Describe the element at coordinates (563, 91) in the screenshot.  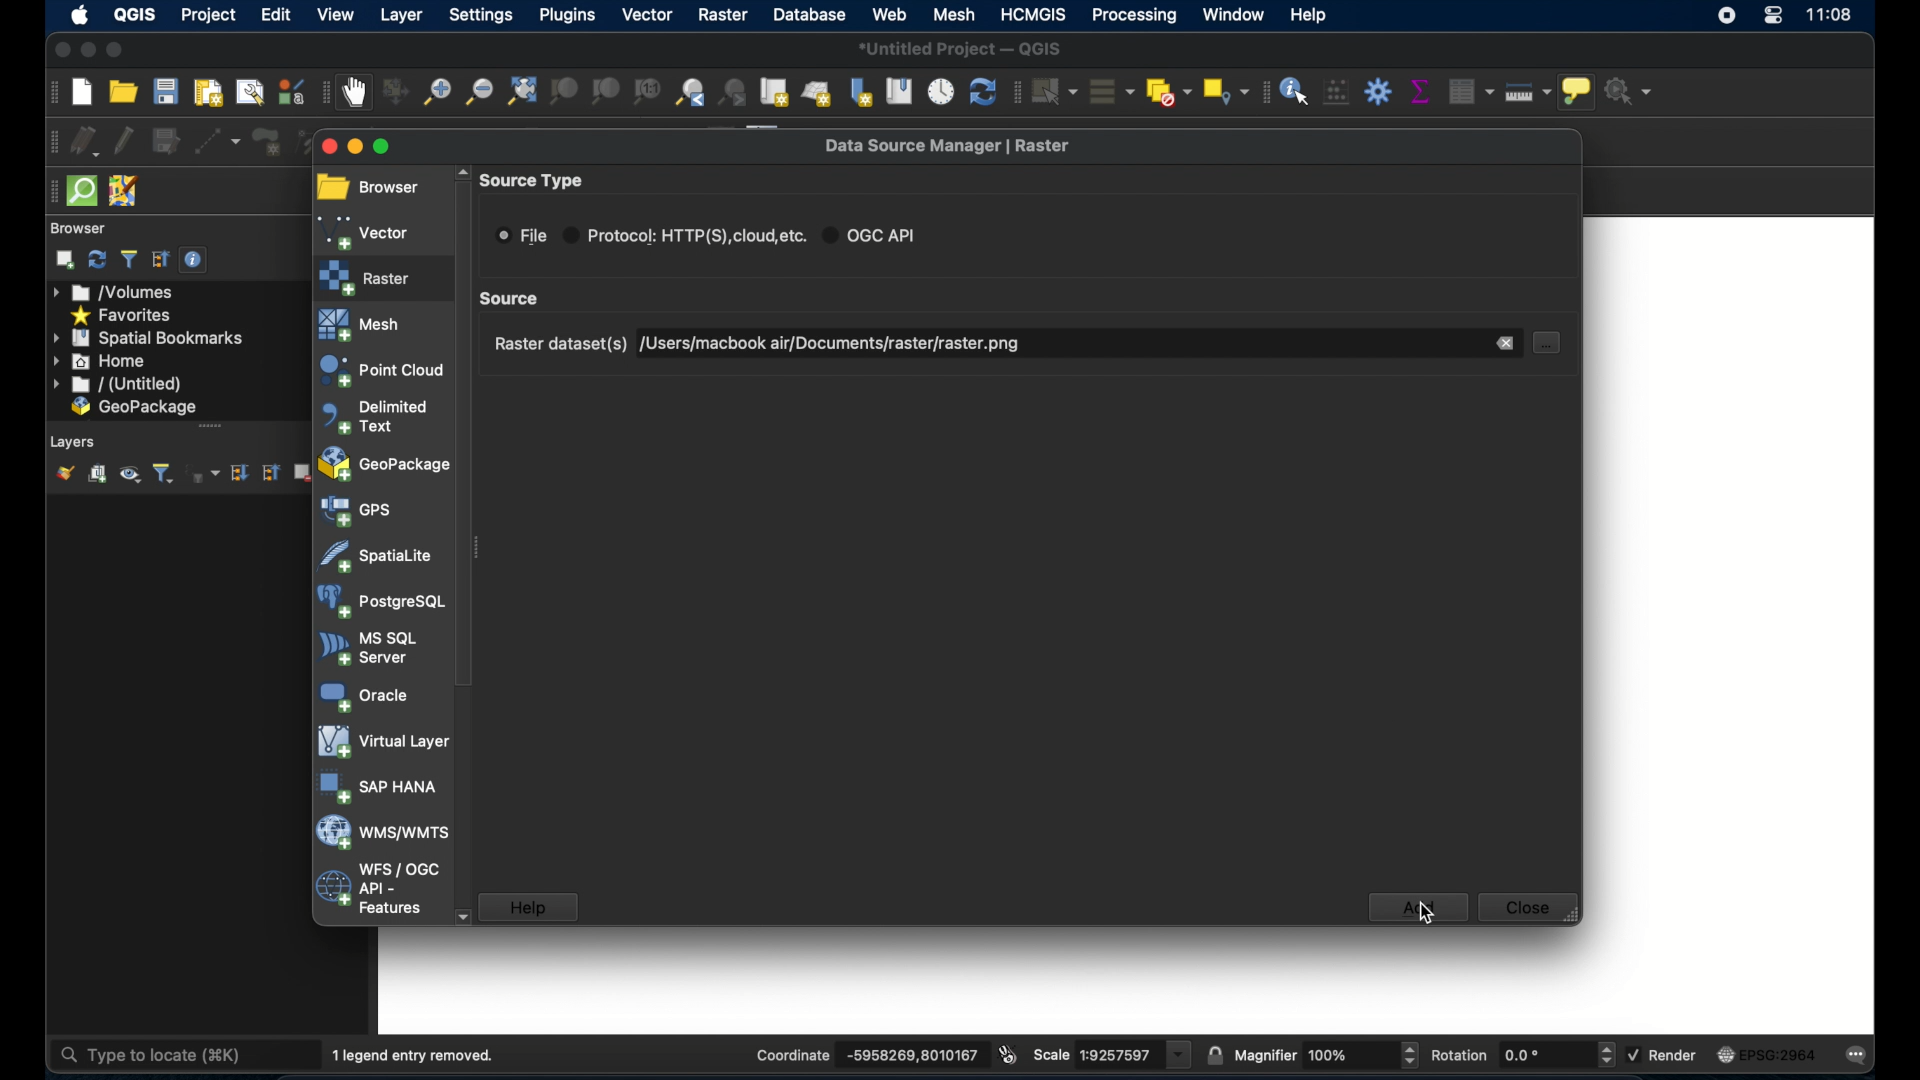
I see `zoom to selection` at that location.